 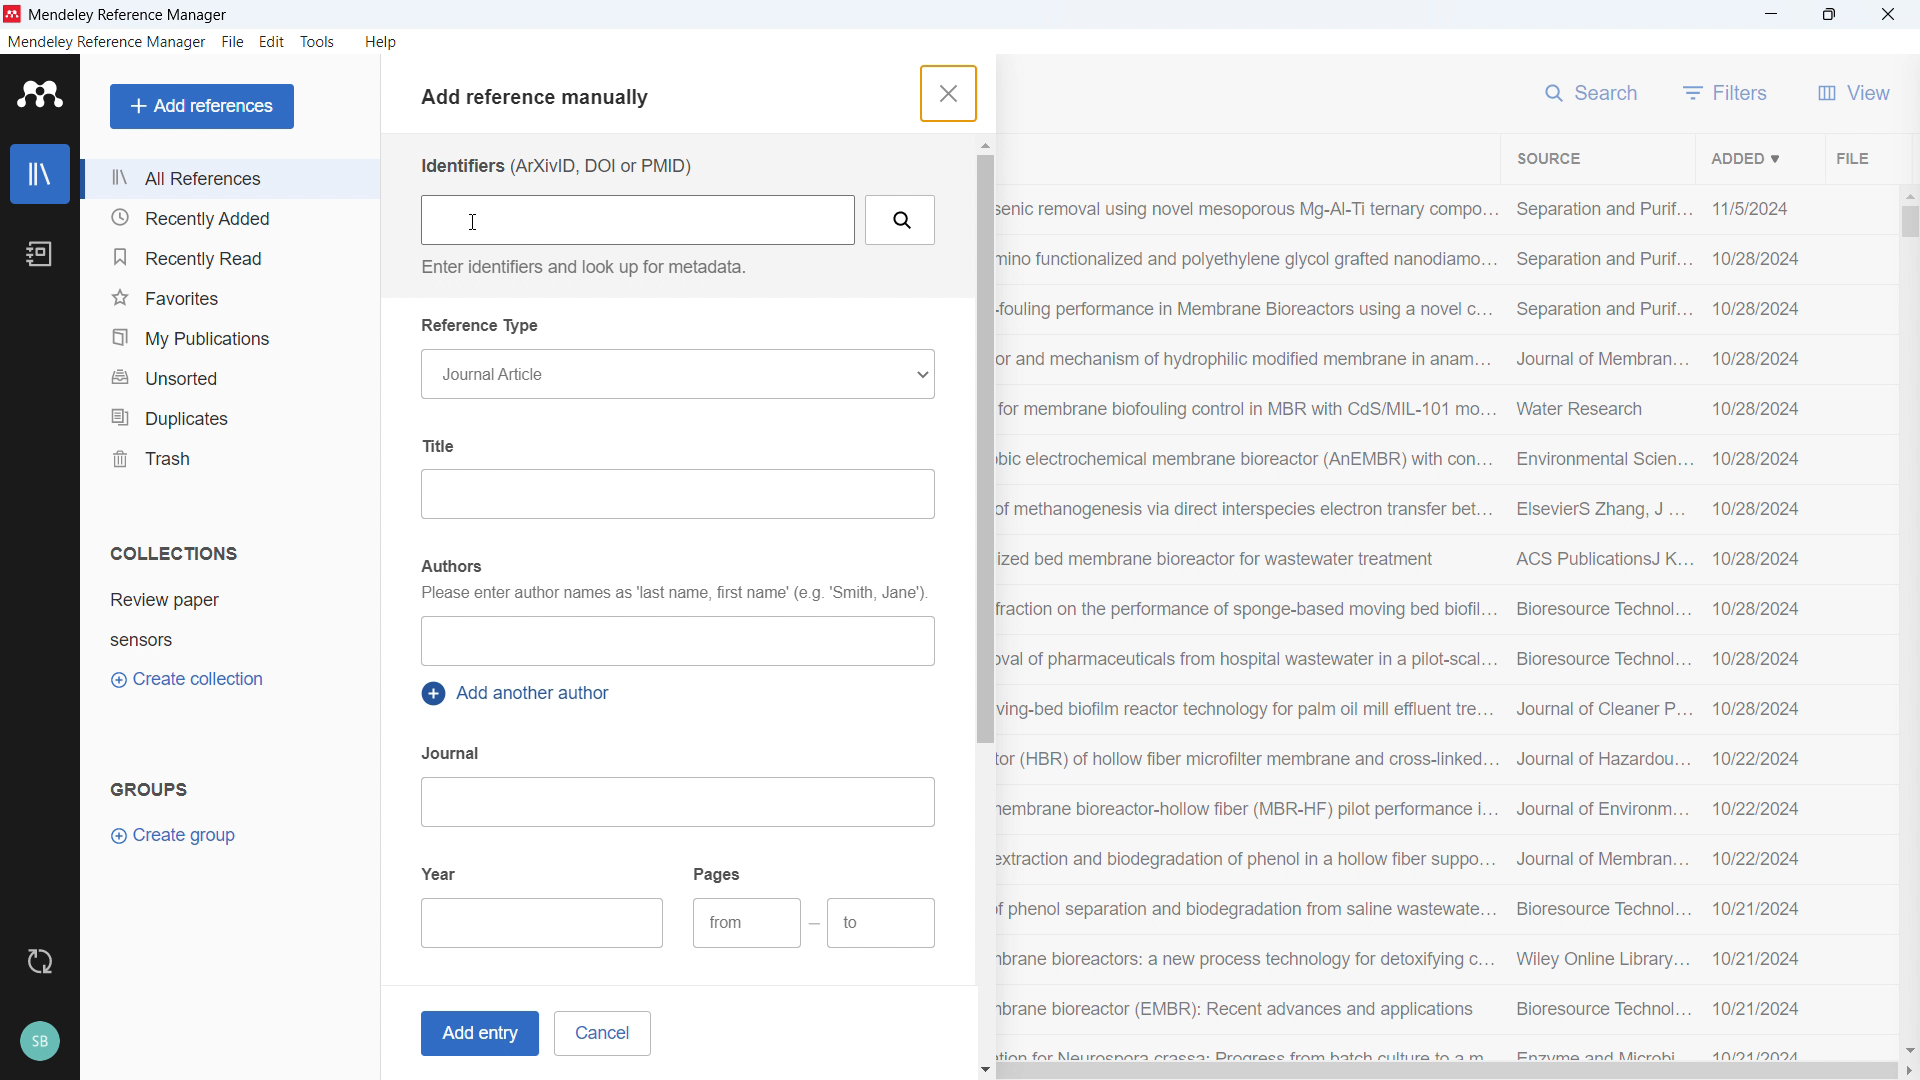 I want to click on Ending page , so click(x=882, y=924).